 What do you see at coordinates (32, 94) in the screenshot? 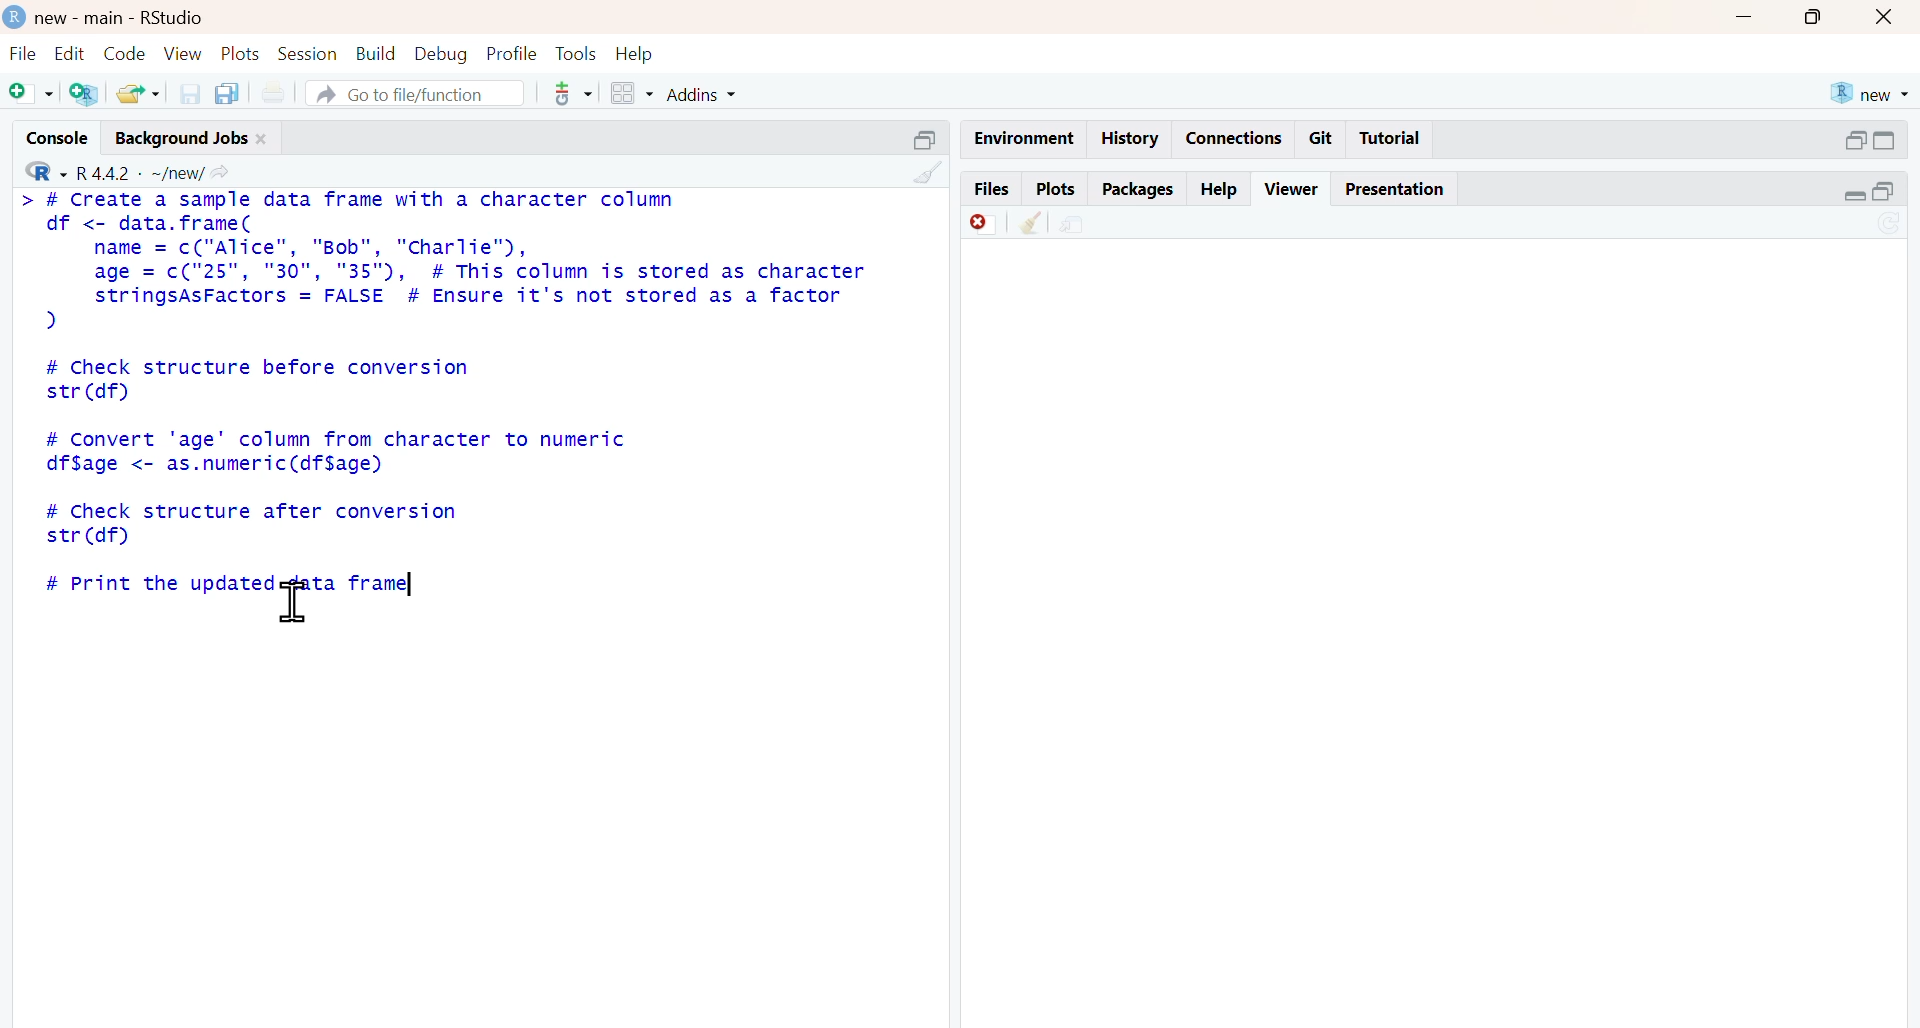
I see `add file as` at bounding box center [32, 94].